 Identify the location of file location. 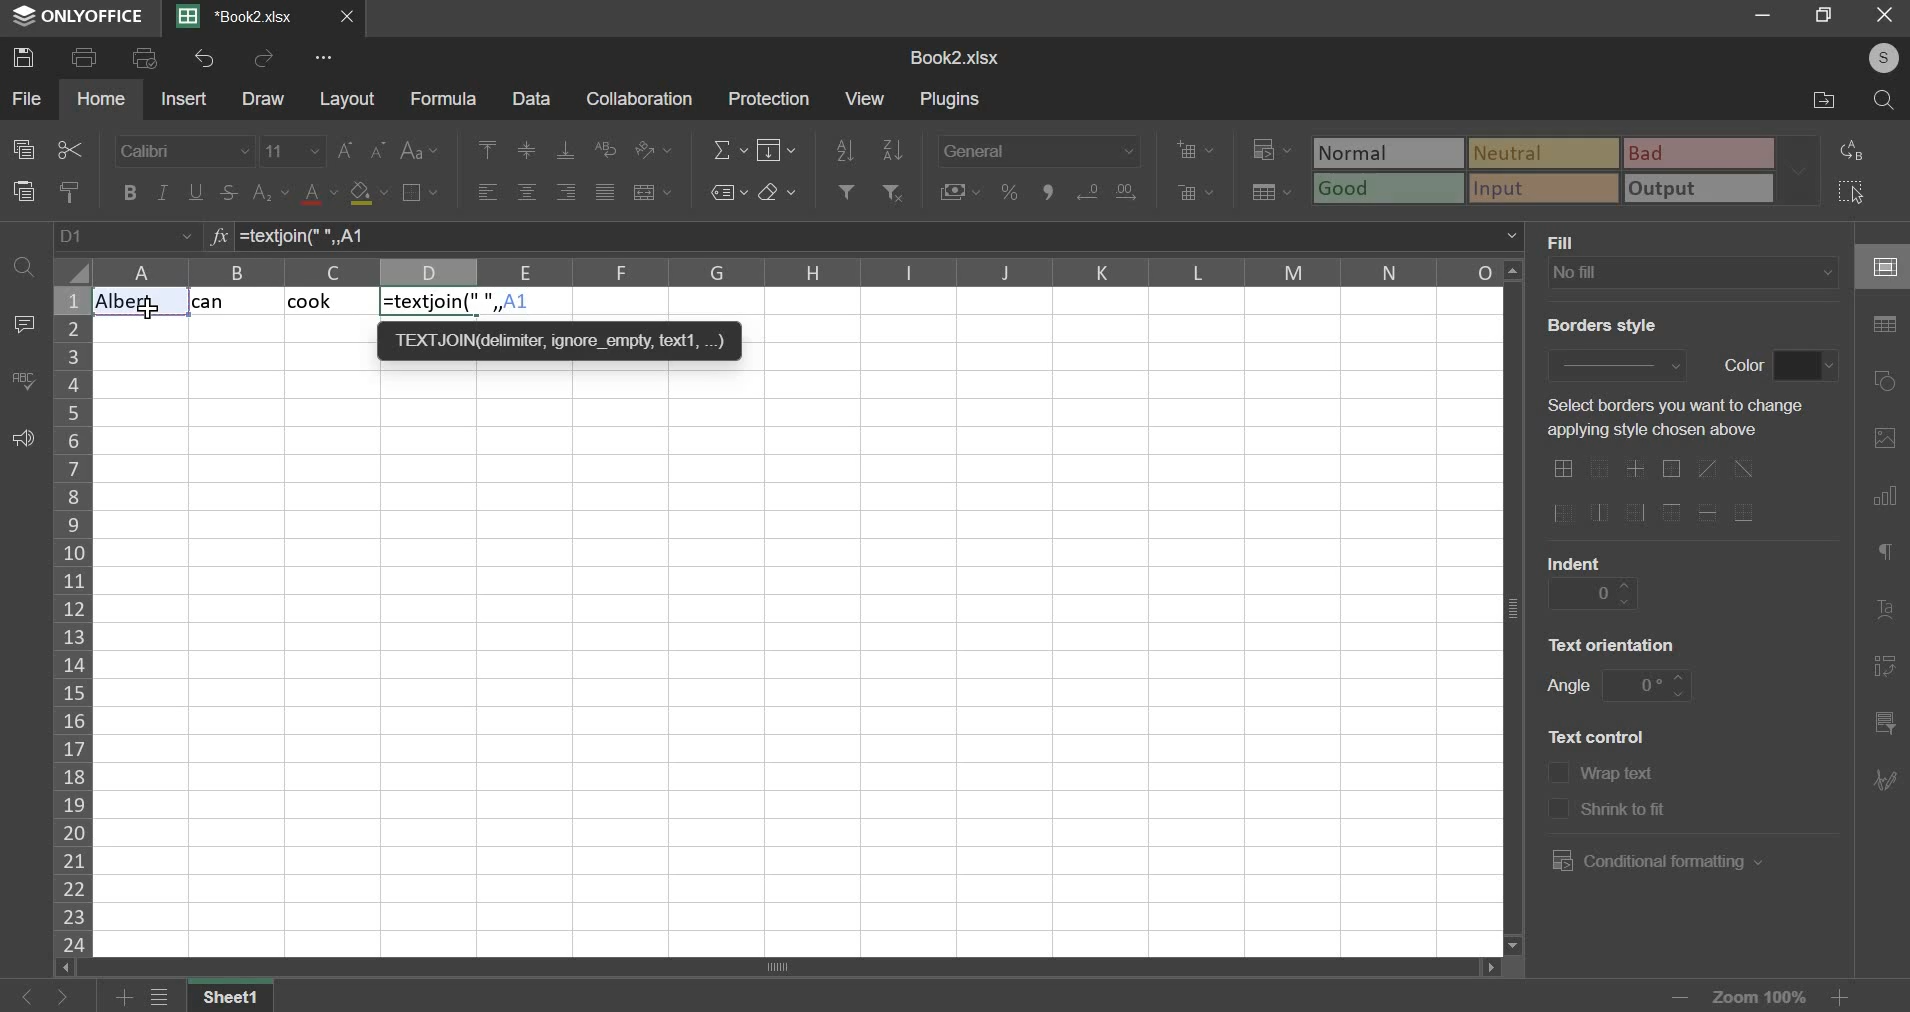
(1821, 102).